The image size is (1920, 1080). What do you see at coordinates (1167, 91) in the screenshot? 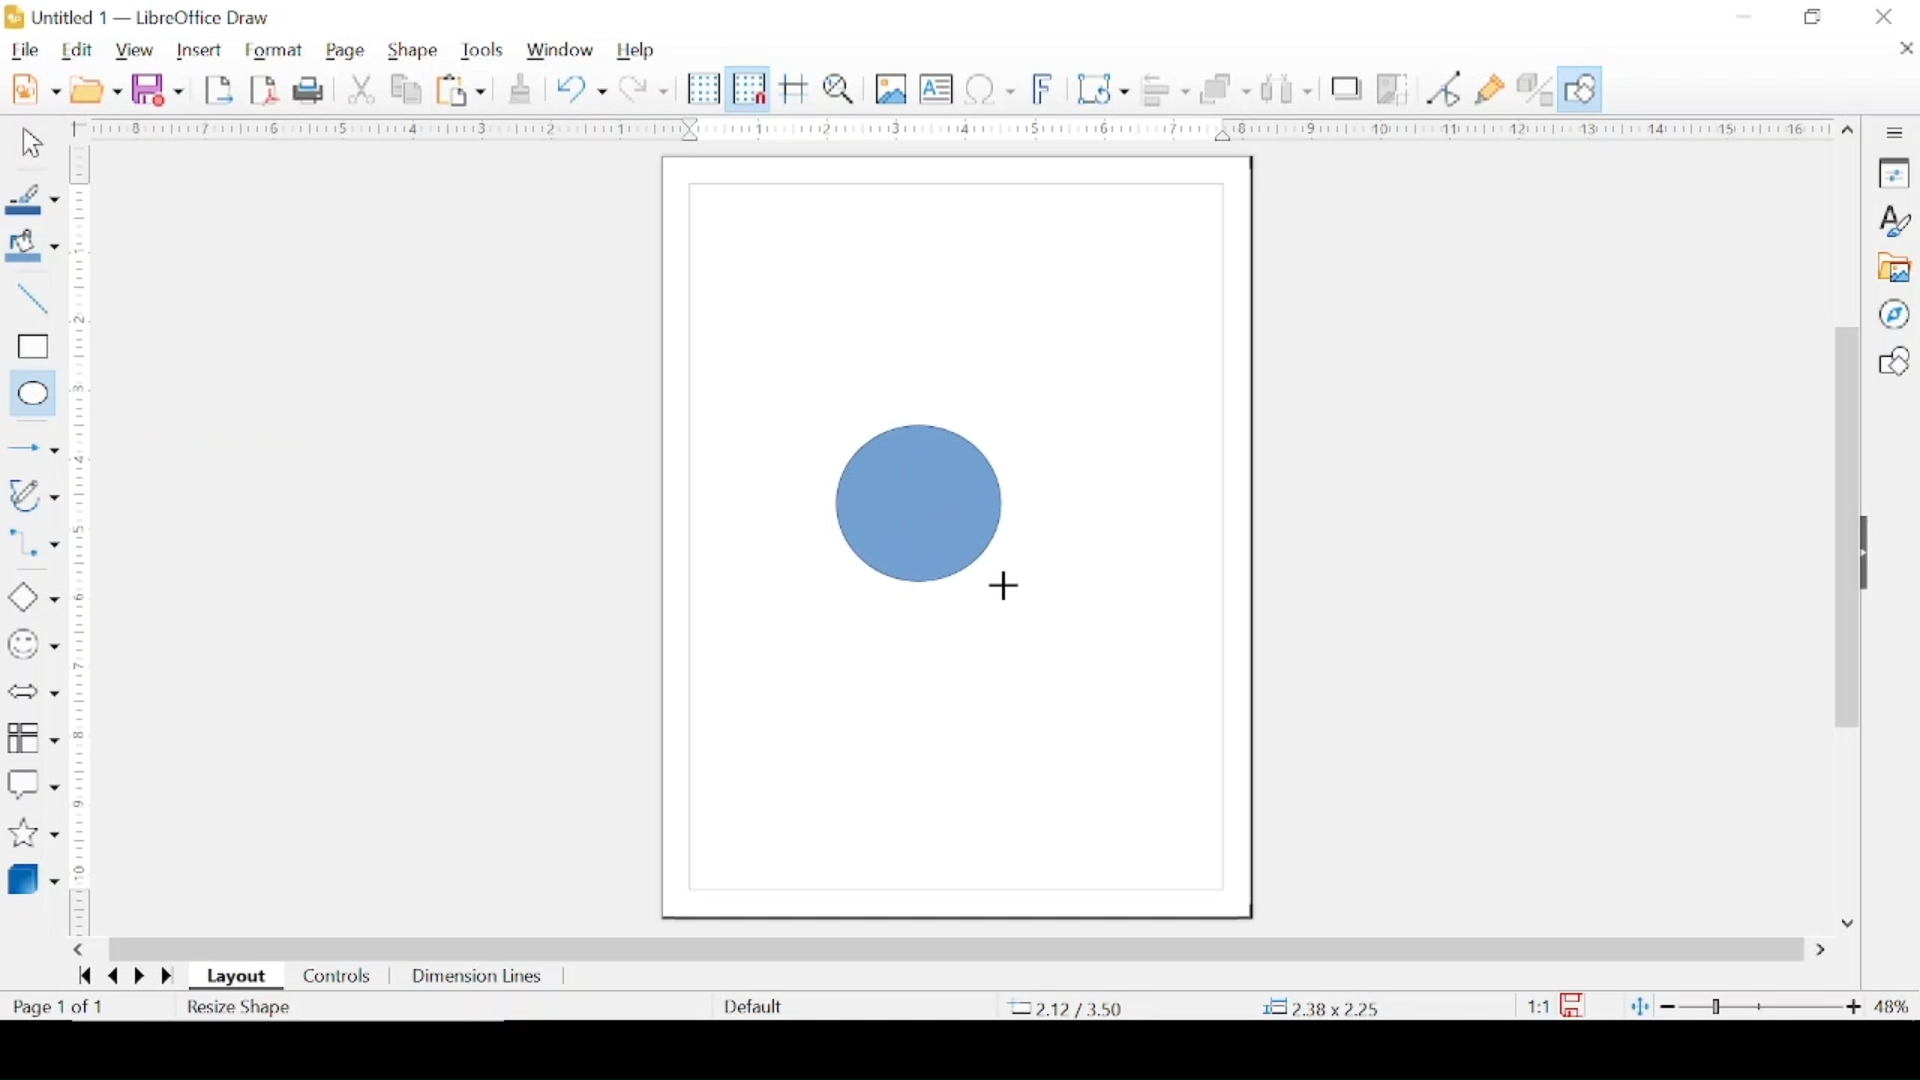
I see `align objects` at bounding box center [1167, 91].